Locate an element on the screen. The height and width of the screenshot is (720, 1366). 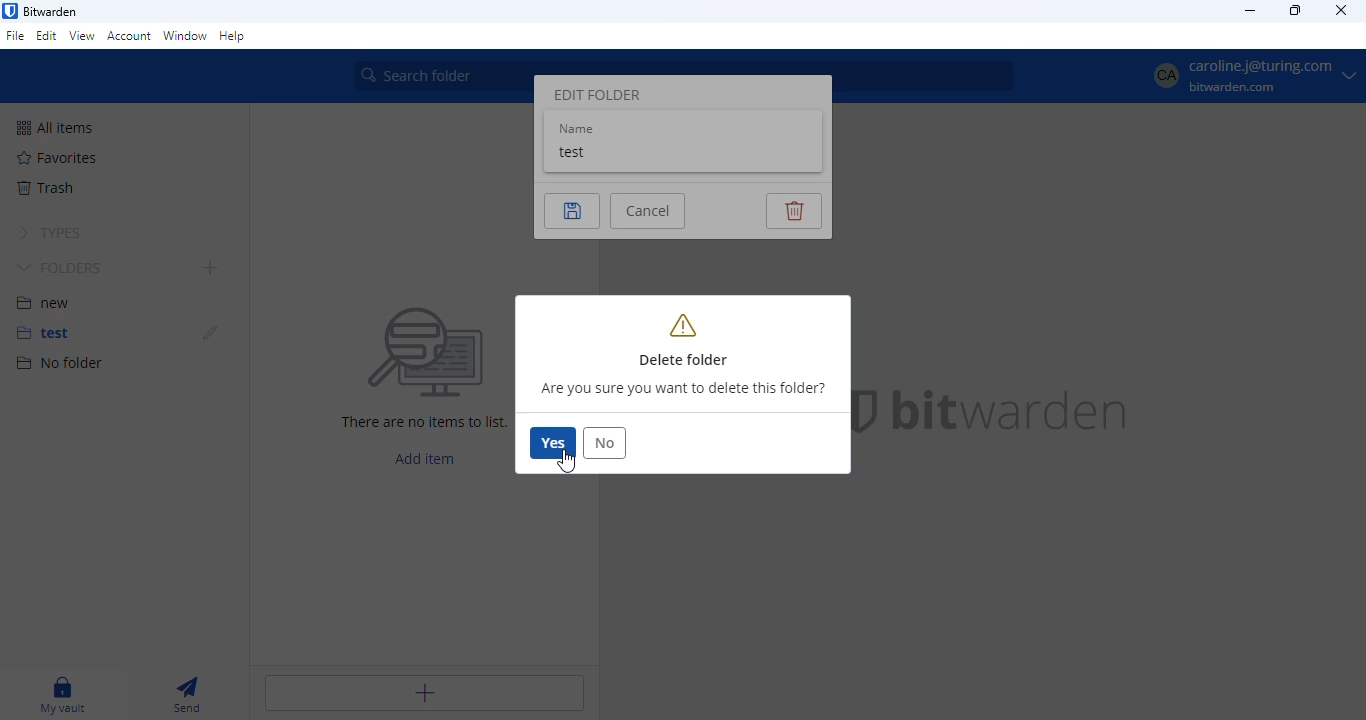
cursor is located at coordinates (566, 462).